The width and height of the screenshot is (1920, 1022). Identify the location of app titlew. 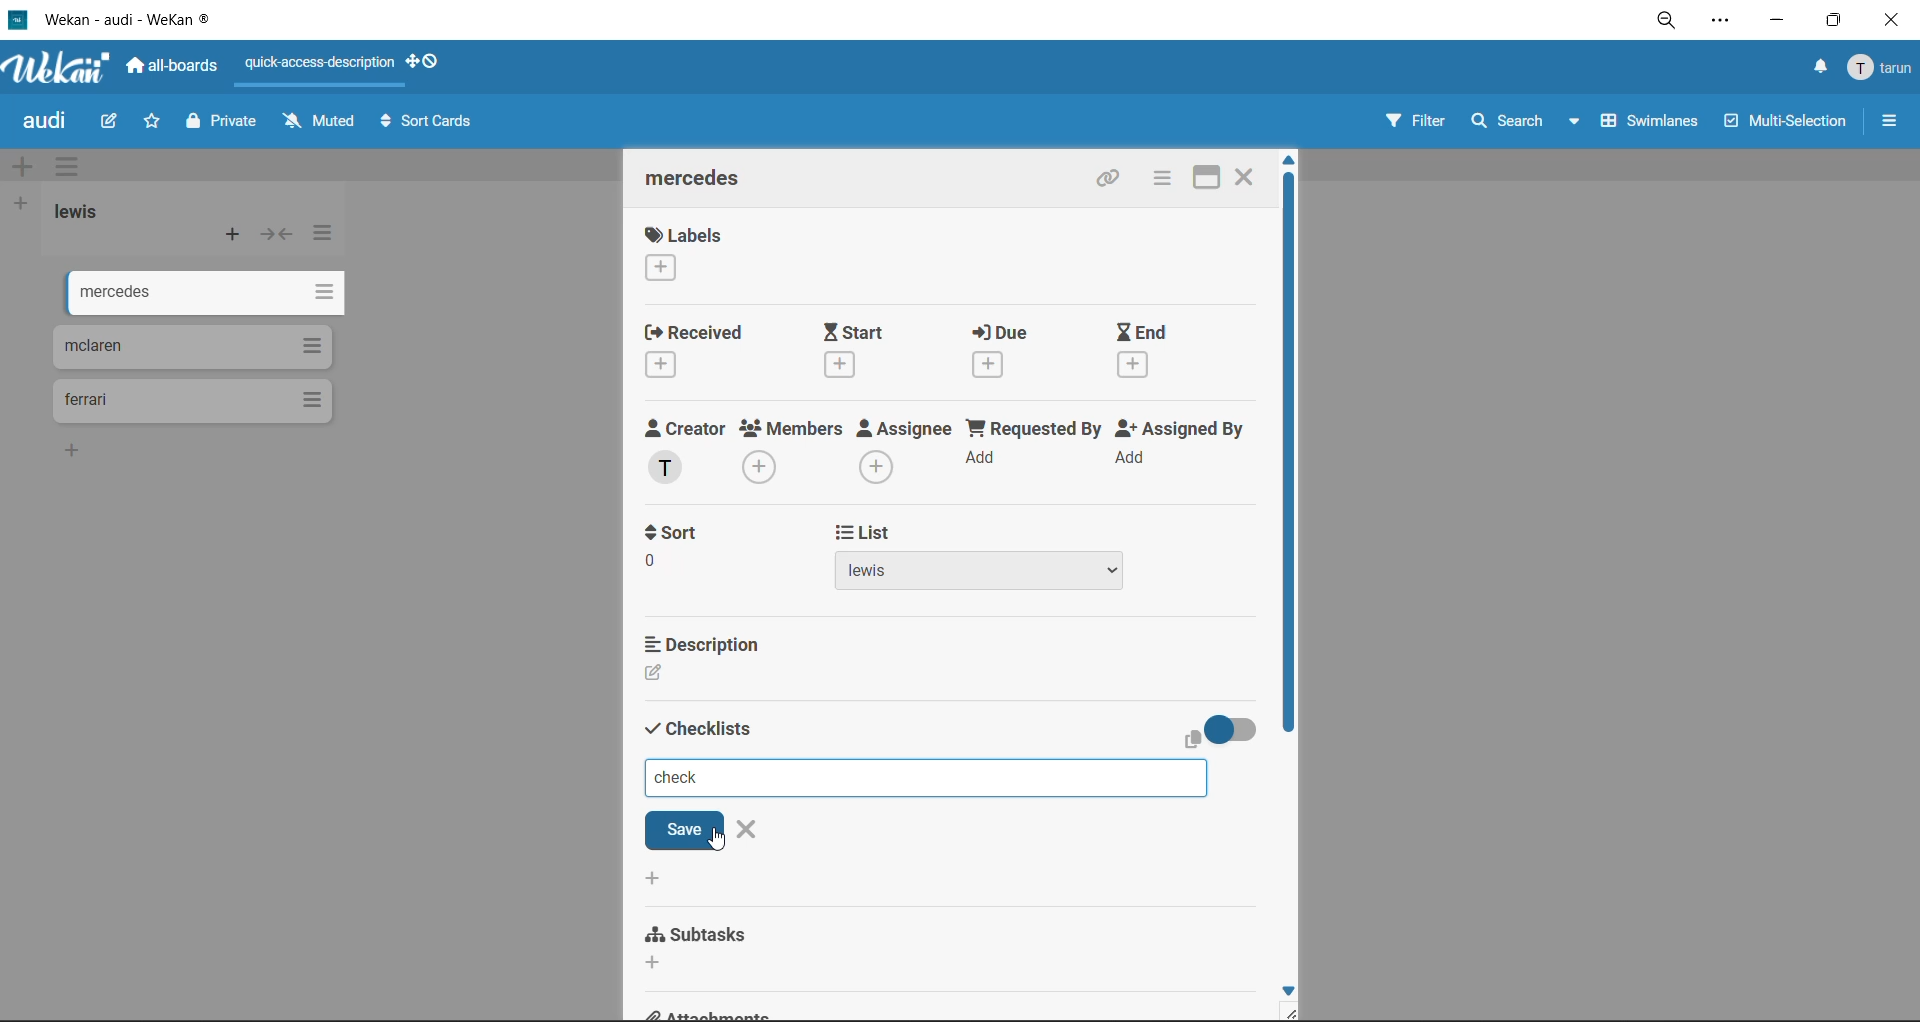
(158, 23).